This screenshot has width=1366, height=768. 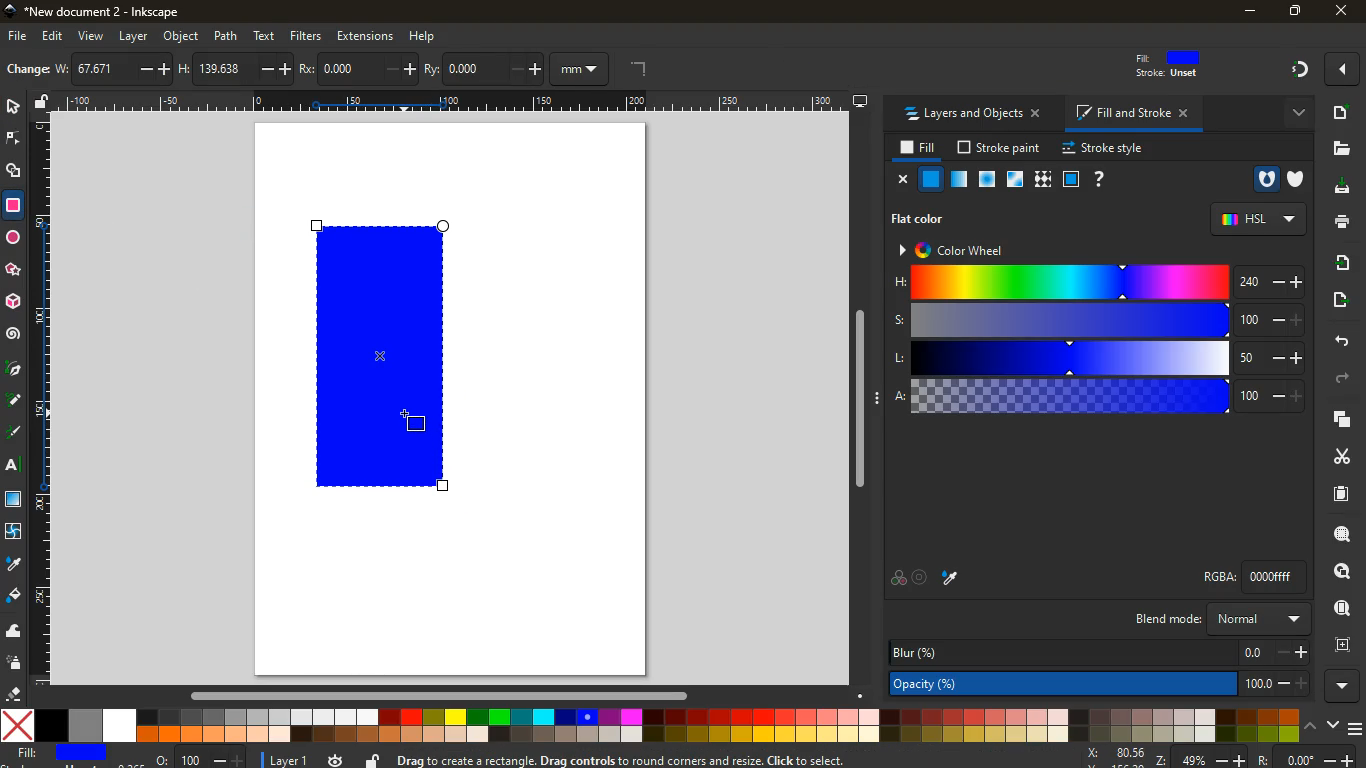 What do you see at coordinates (15, 37) in the screenshot?
I see `file` at bounding box center [15, 37].